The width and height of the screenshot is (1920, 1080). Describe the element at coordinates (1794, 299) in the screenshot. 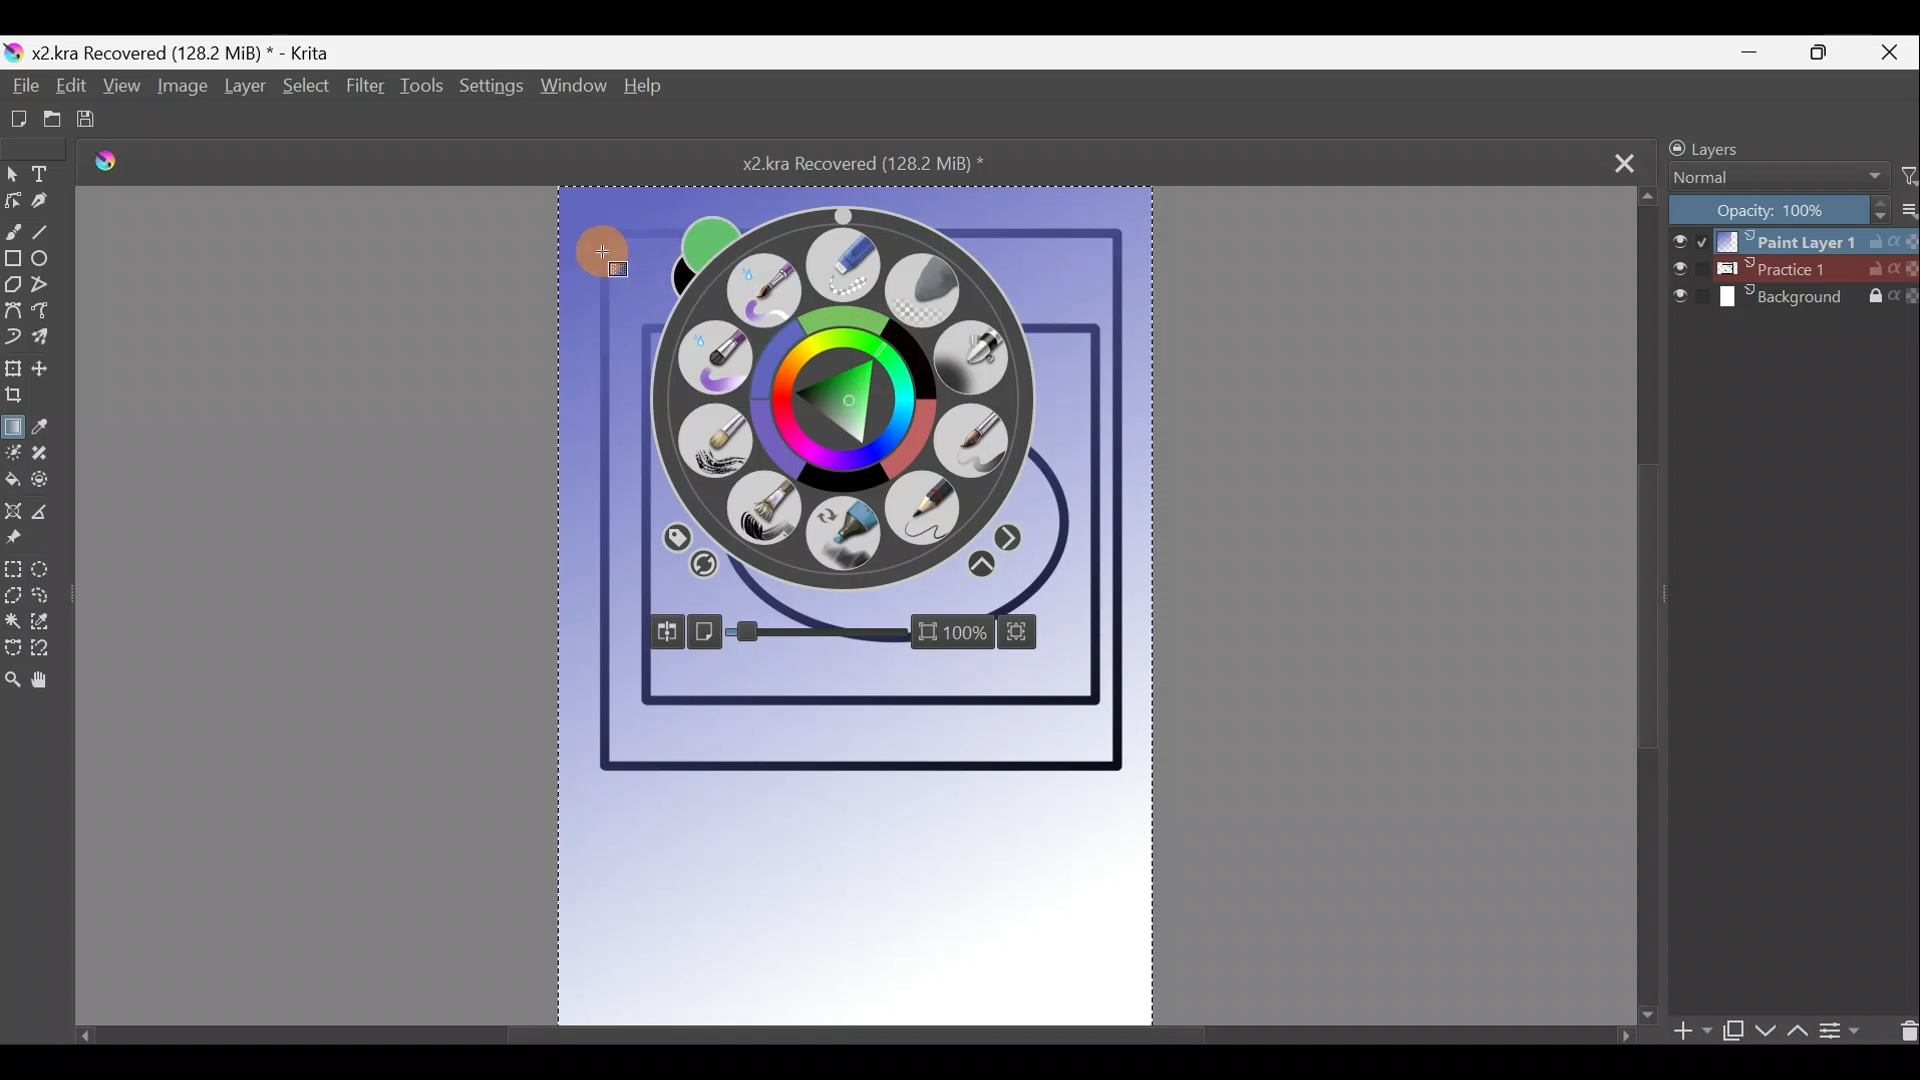

I see `Layer 3` at that location.